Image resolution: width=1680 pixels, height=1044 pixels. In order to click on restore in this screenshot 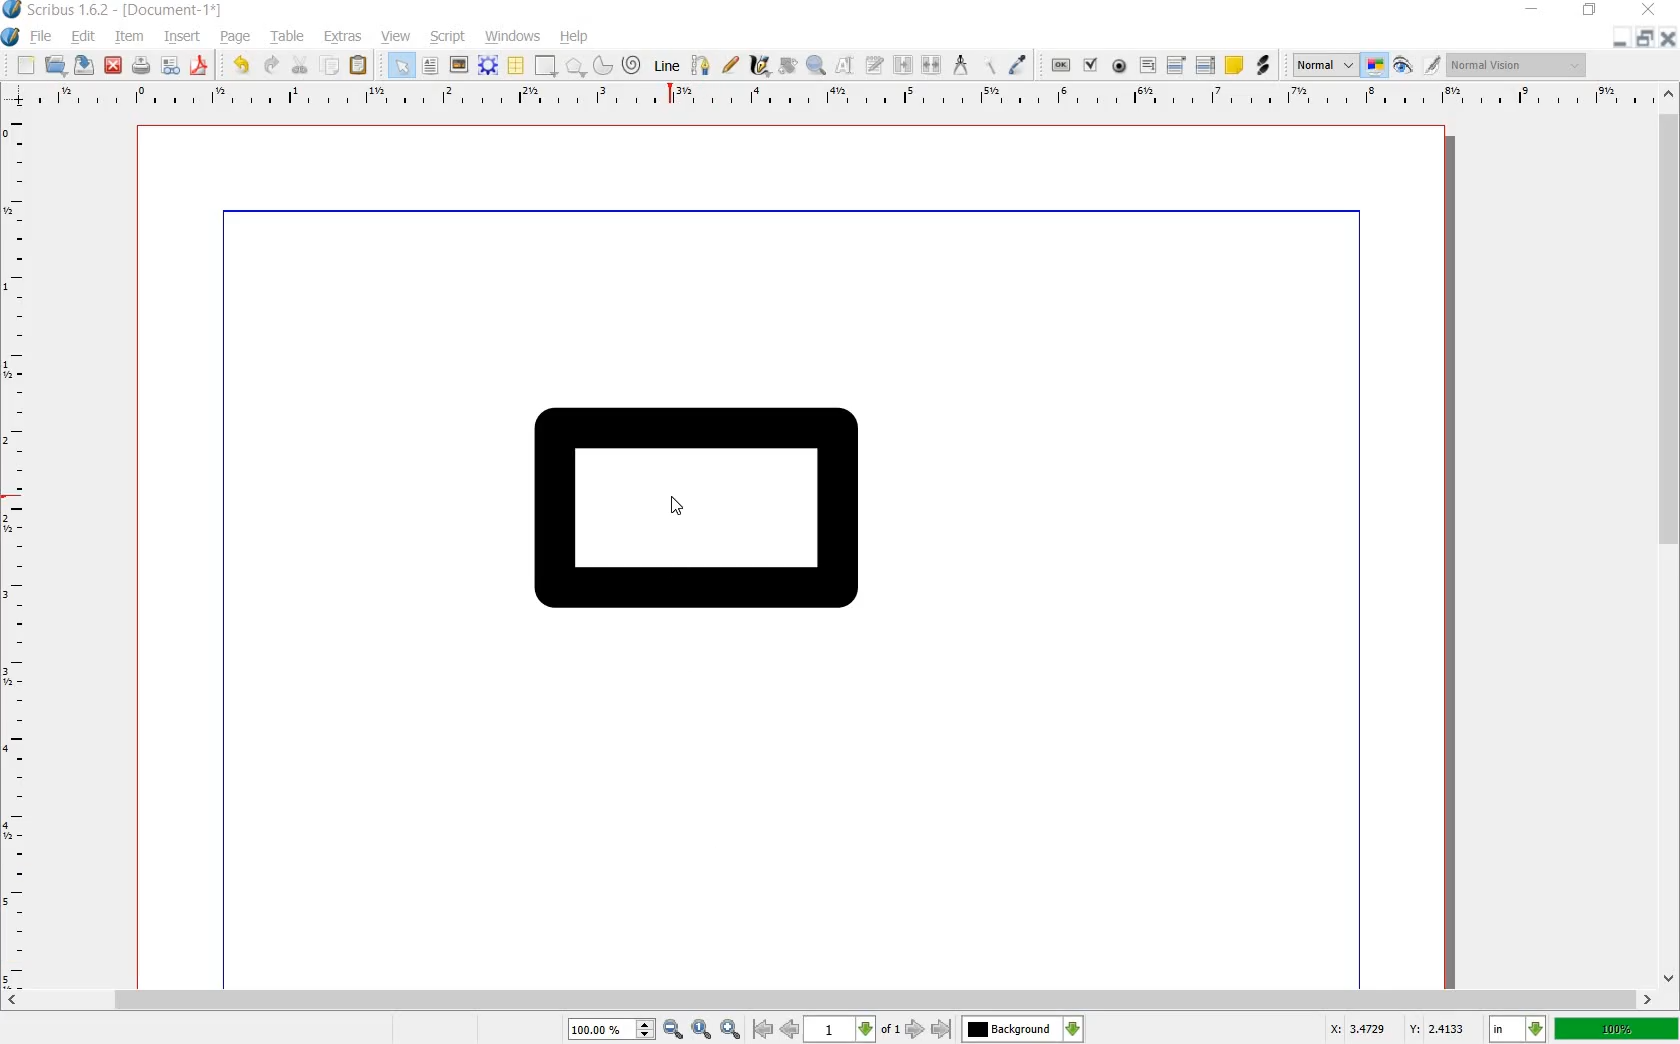, I will do `click(1590, 10)`.